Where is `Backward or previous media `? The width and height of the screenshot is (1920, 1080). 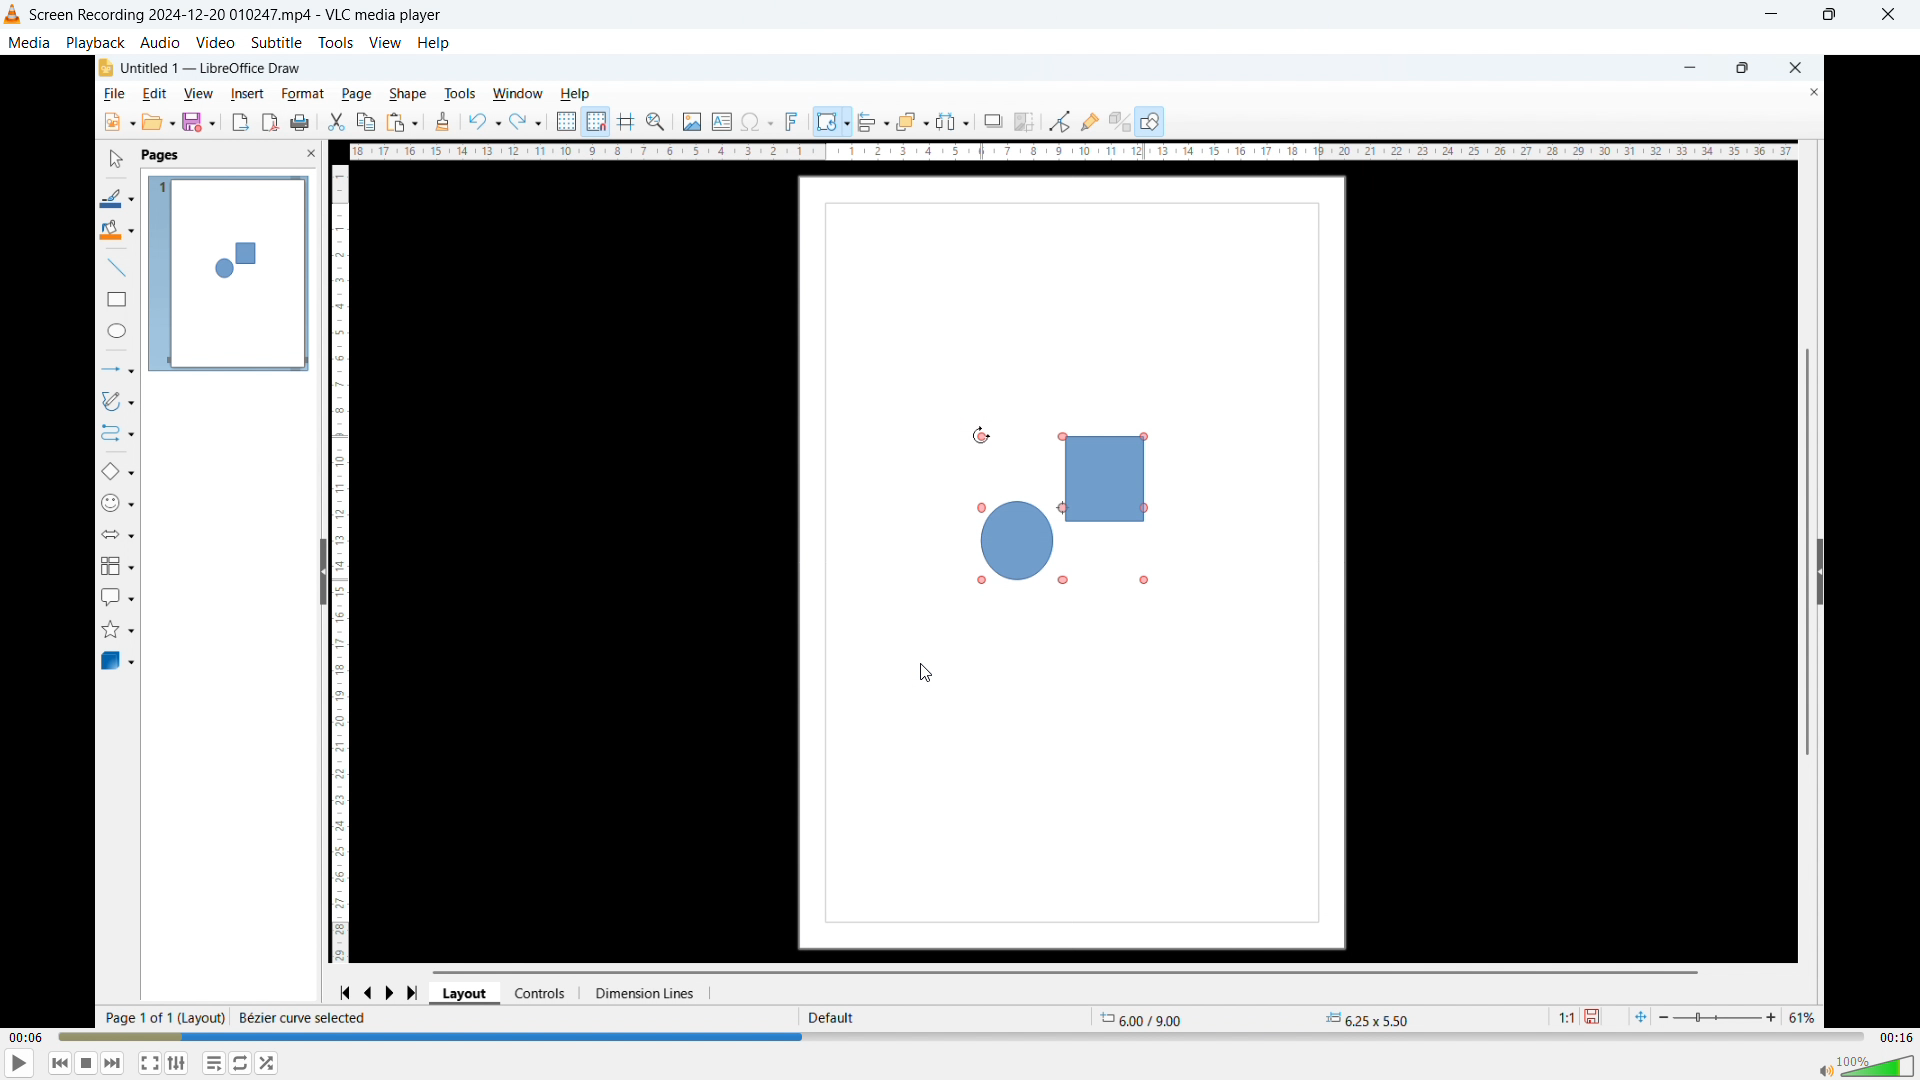
Backward or previous media  is located at coordinates (59, 1063).